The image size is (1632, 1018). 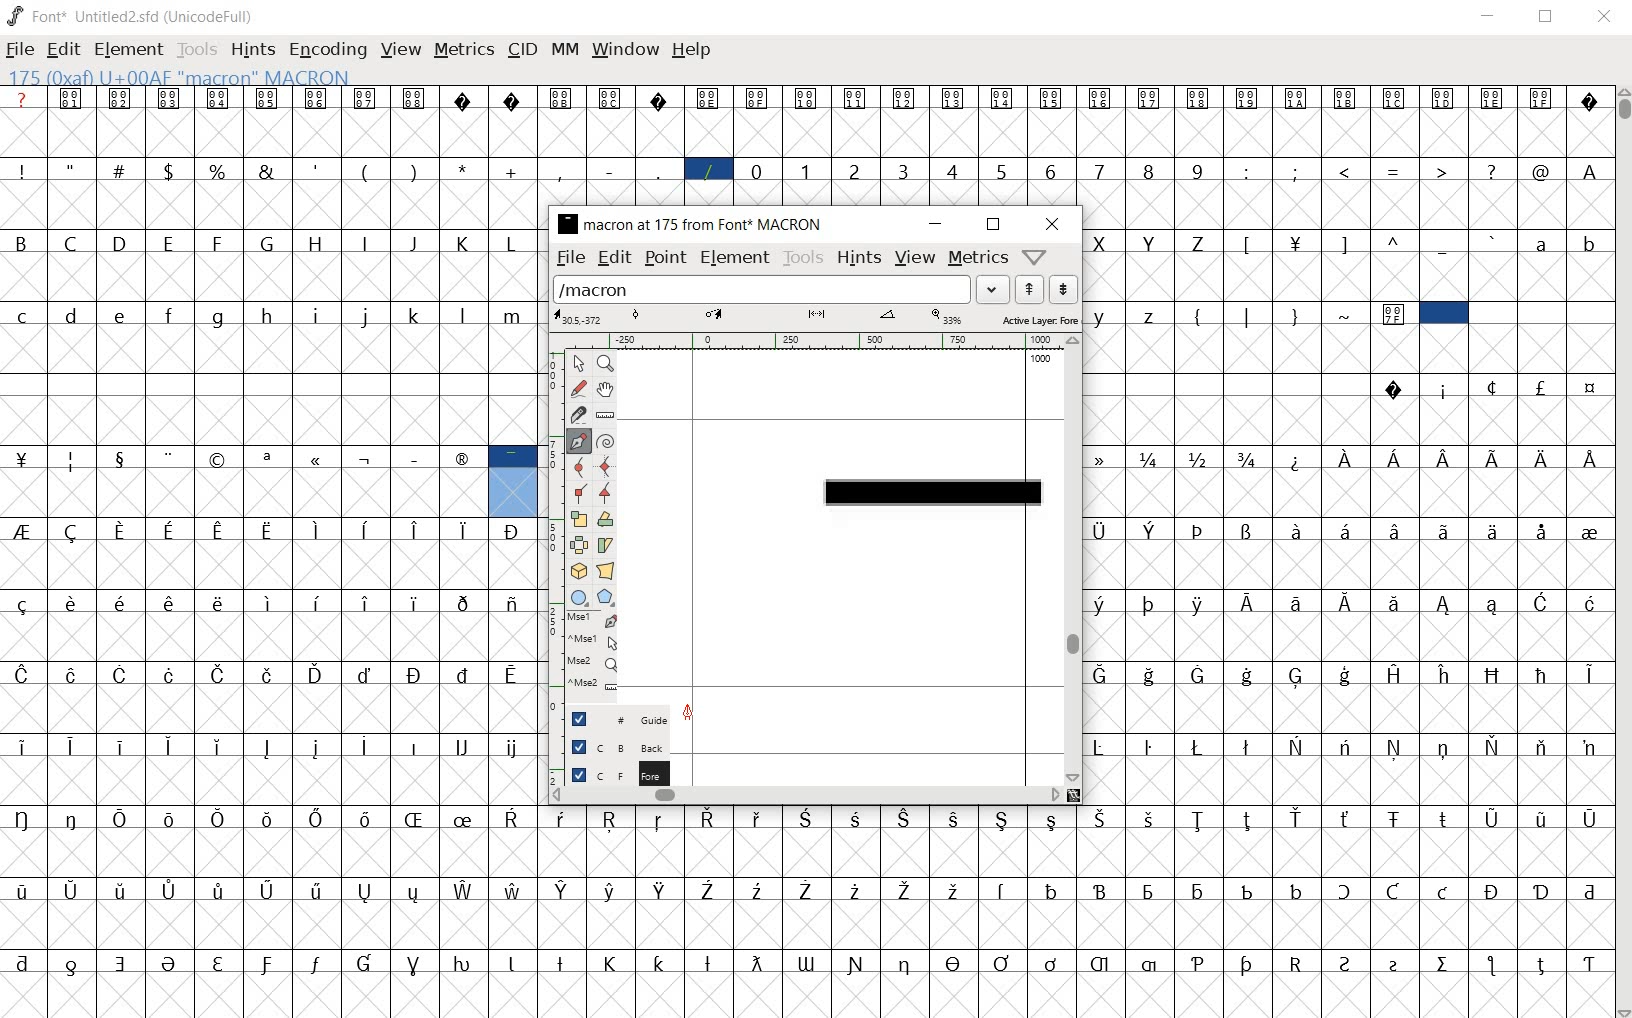 What do you see at coordinates (938, 225) in the screenshot?
I see `minimize` at bounding box center [938, 225].